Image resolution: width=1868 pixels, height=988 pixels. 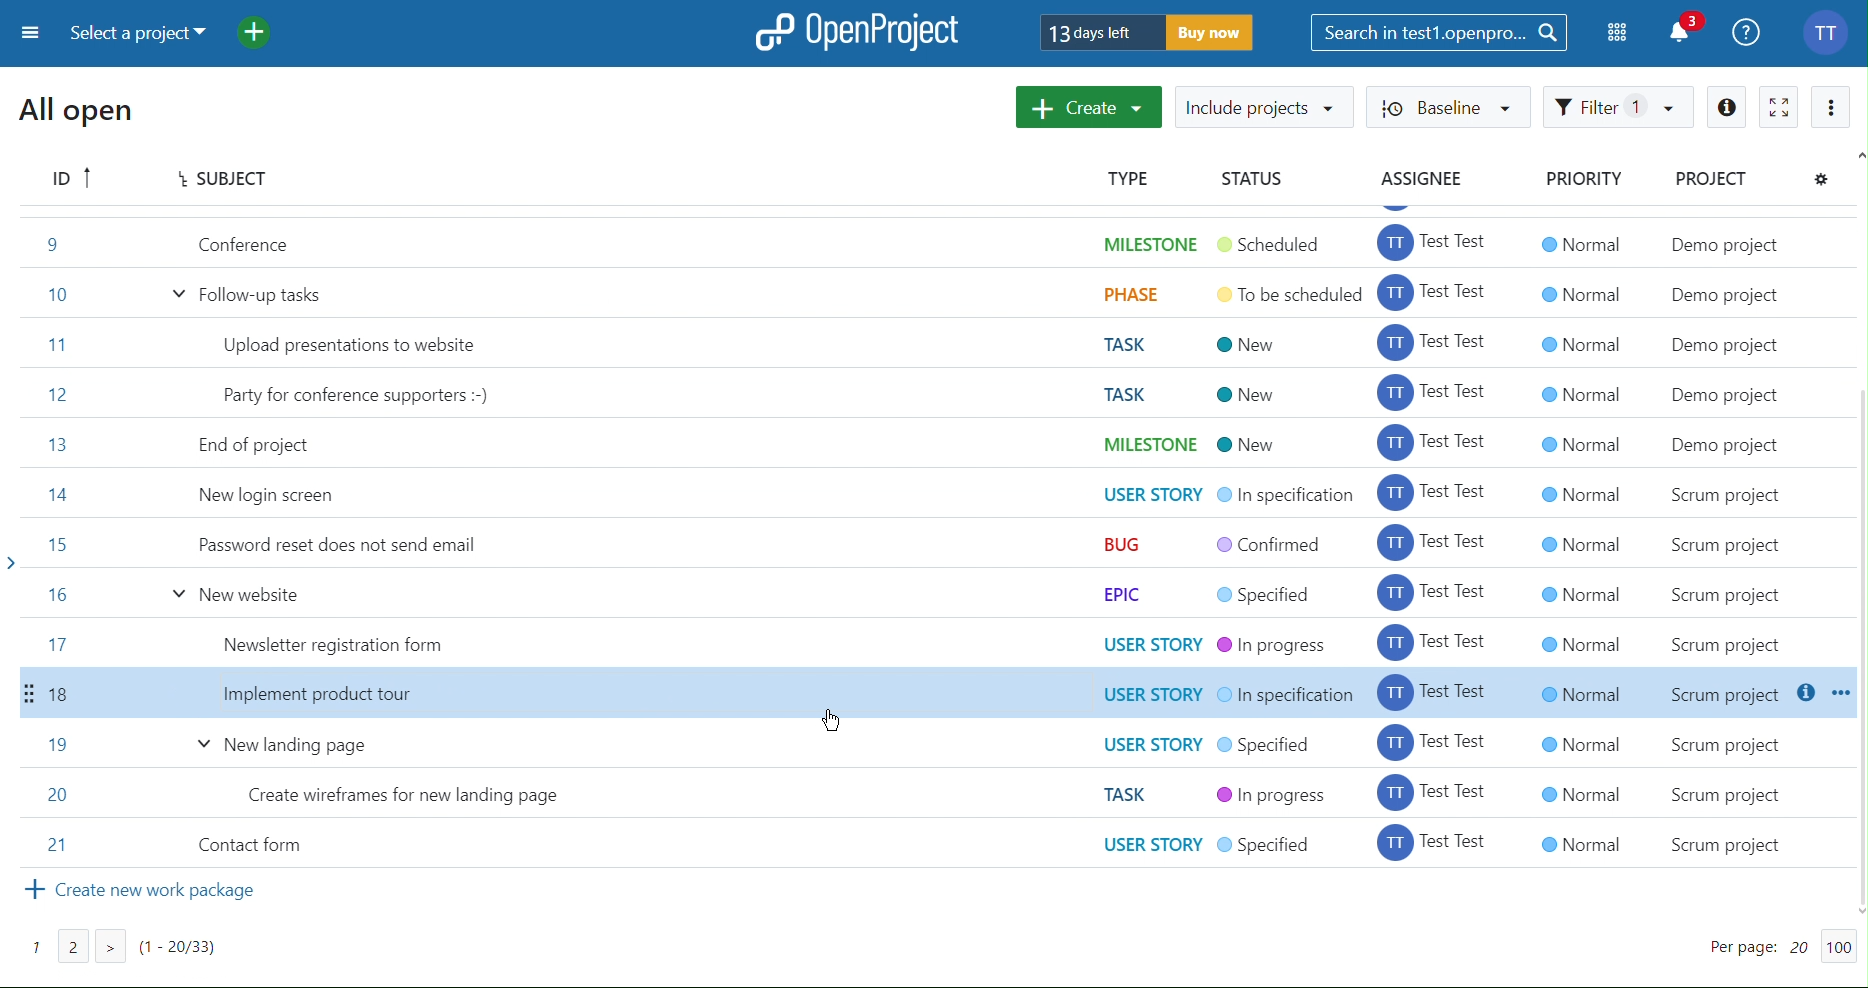 I want to click on Select a project, so click(x=143, y=35).